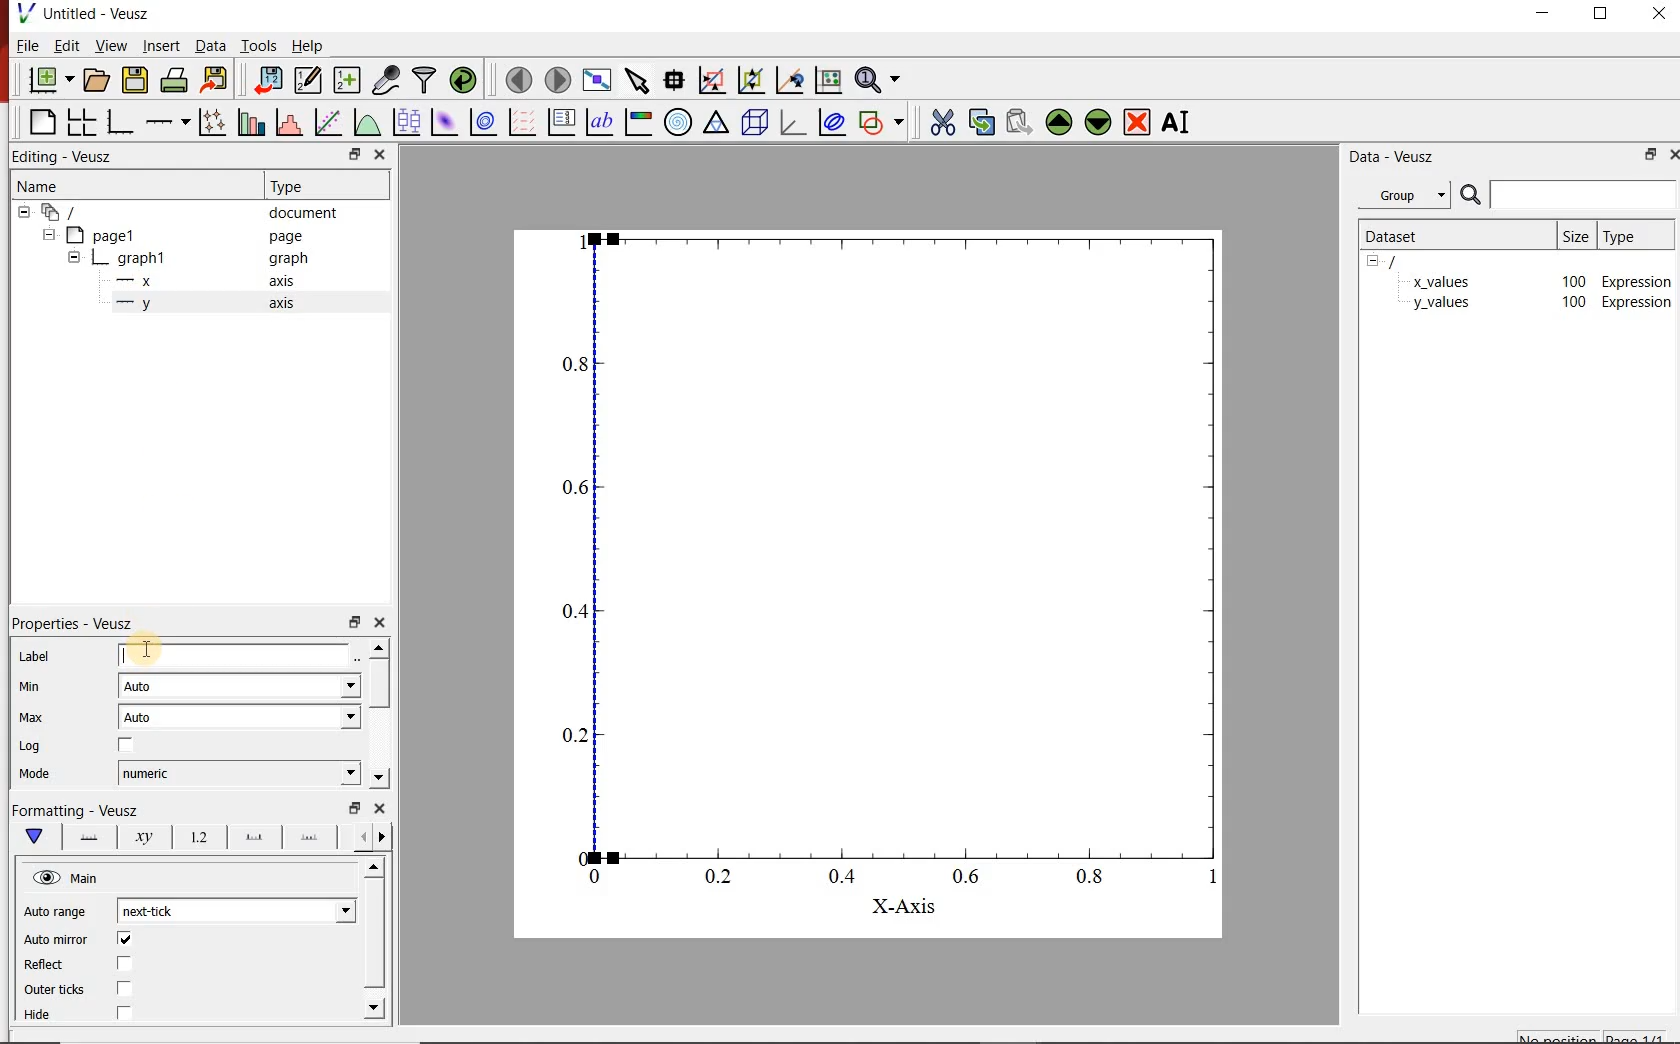  What do you see at coordinates (361, 837) in the screenshot?
I see `next options` at bounding box center [361, 837].